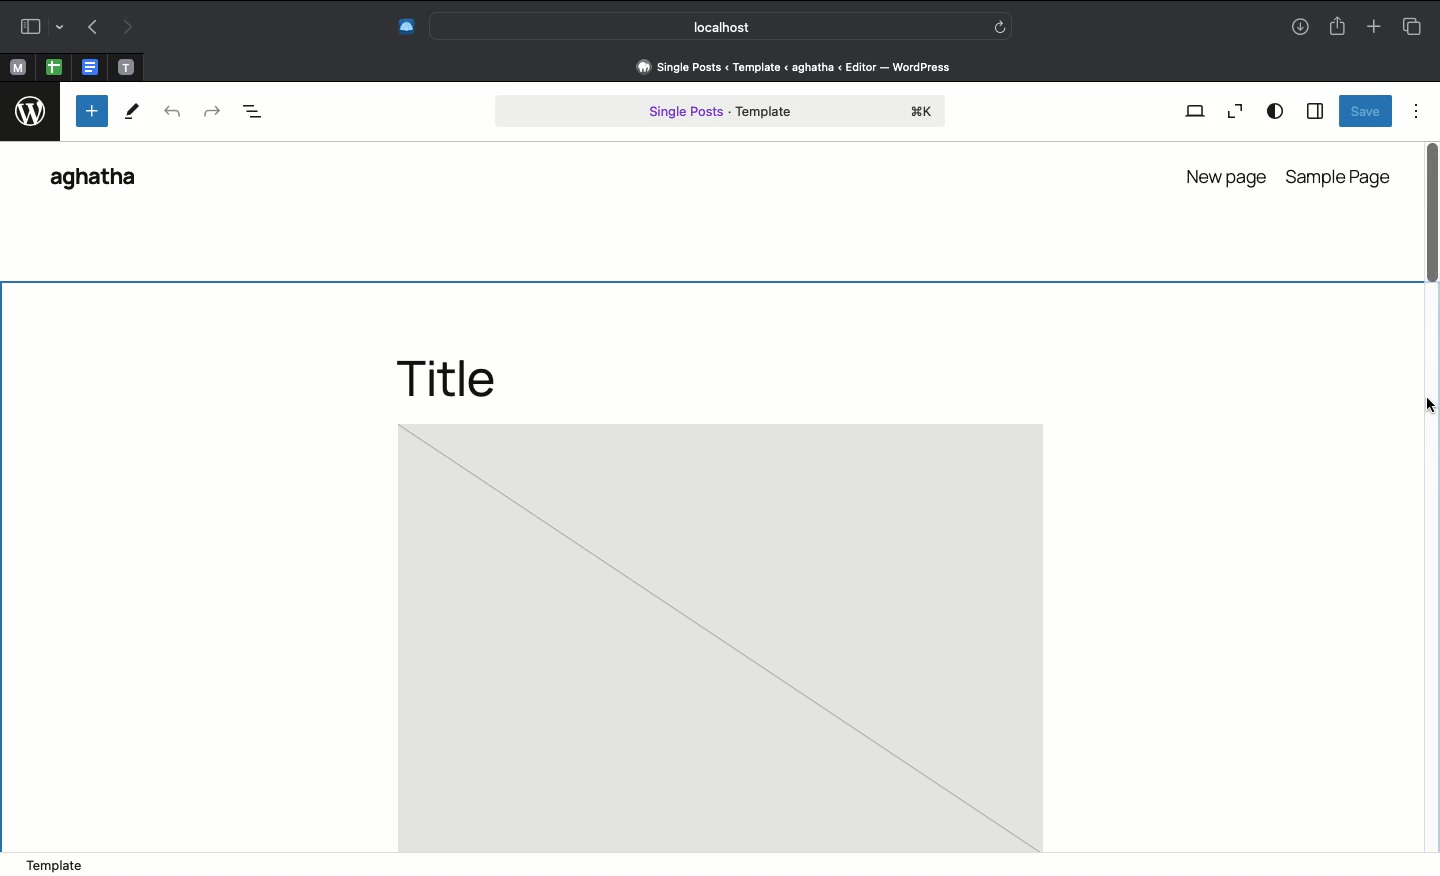  What do you see at coordinates (791, 66) in the screenshot?
I see `Address` at bounding box center [791, 66].